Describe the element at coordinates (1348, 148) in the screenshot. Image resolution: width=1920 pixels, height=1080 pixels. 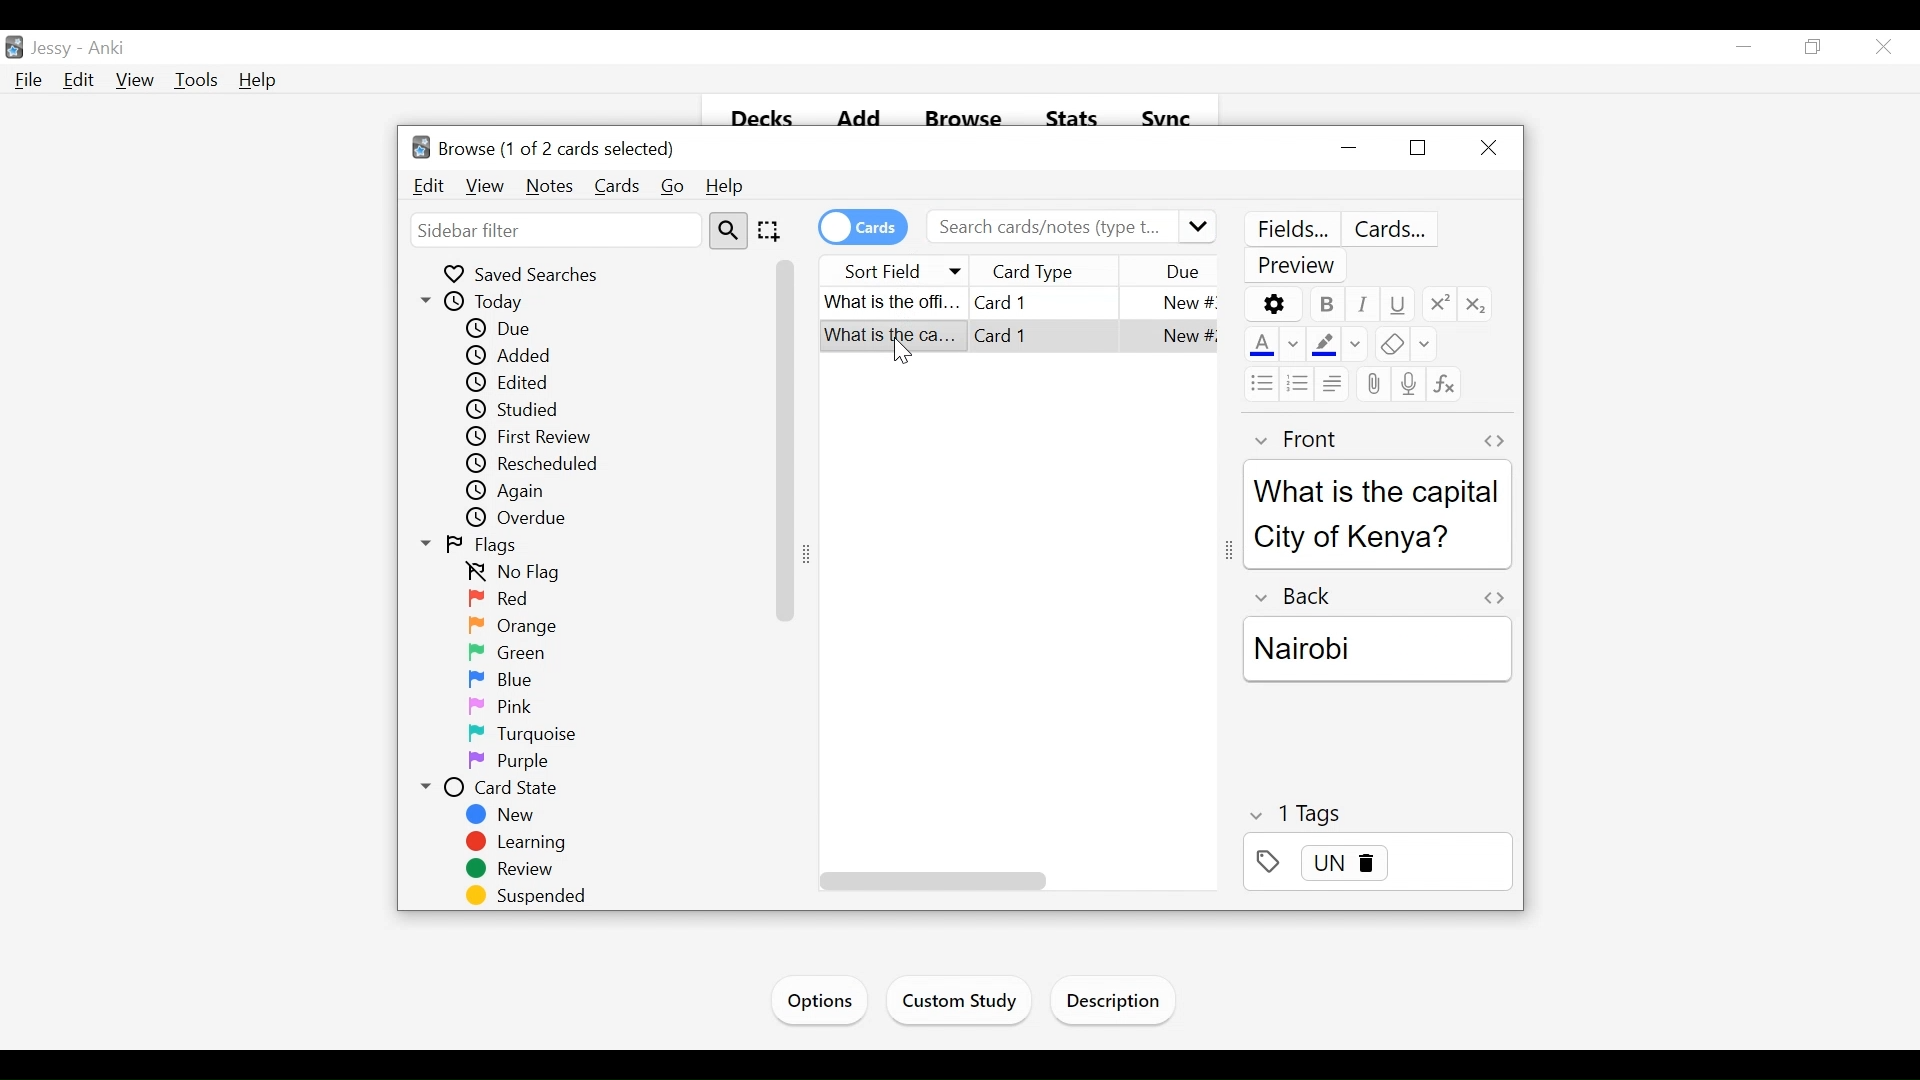
I see `minimize` at that location.